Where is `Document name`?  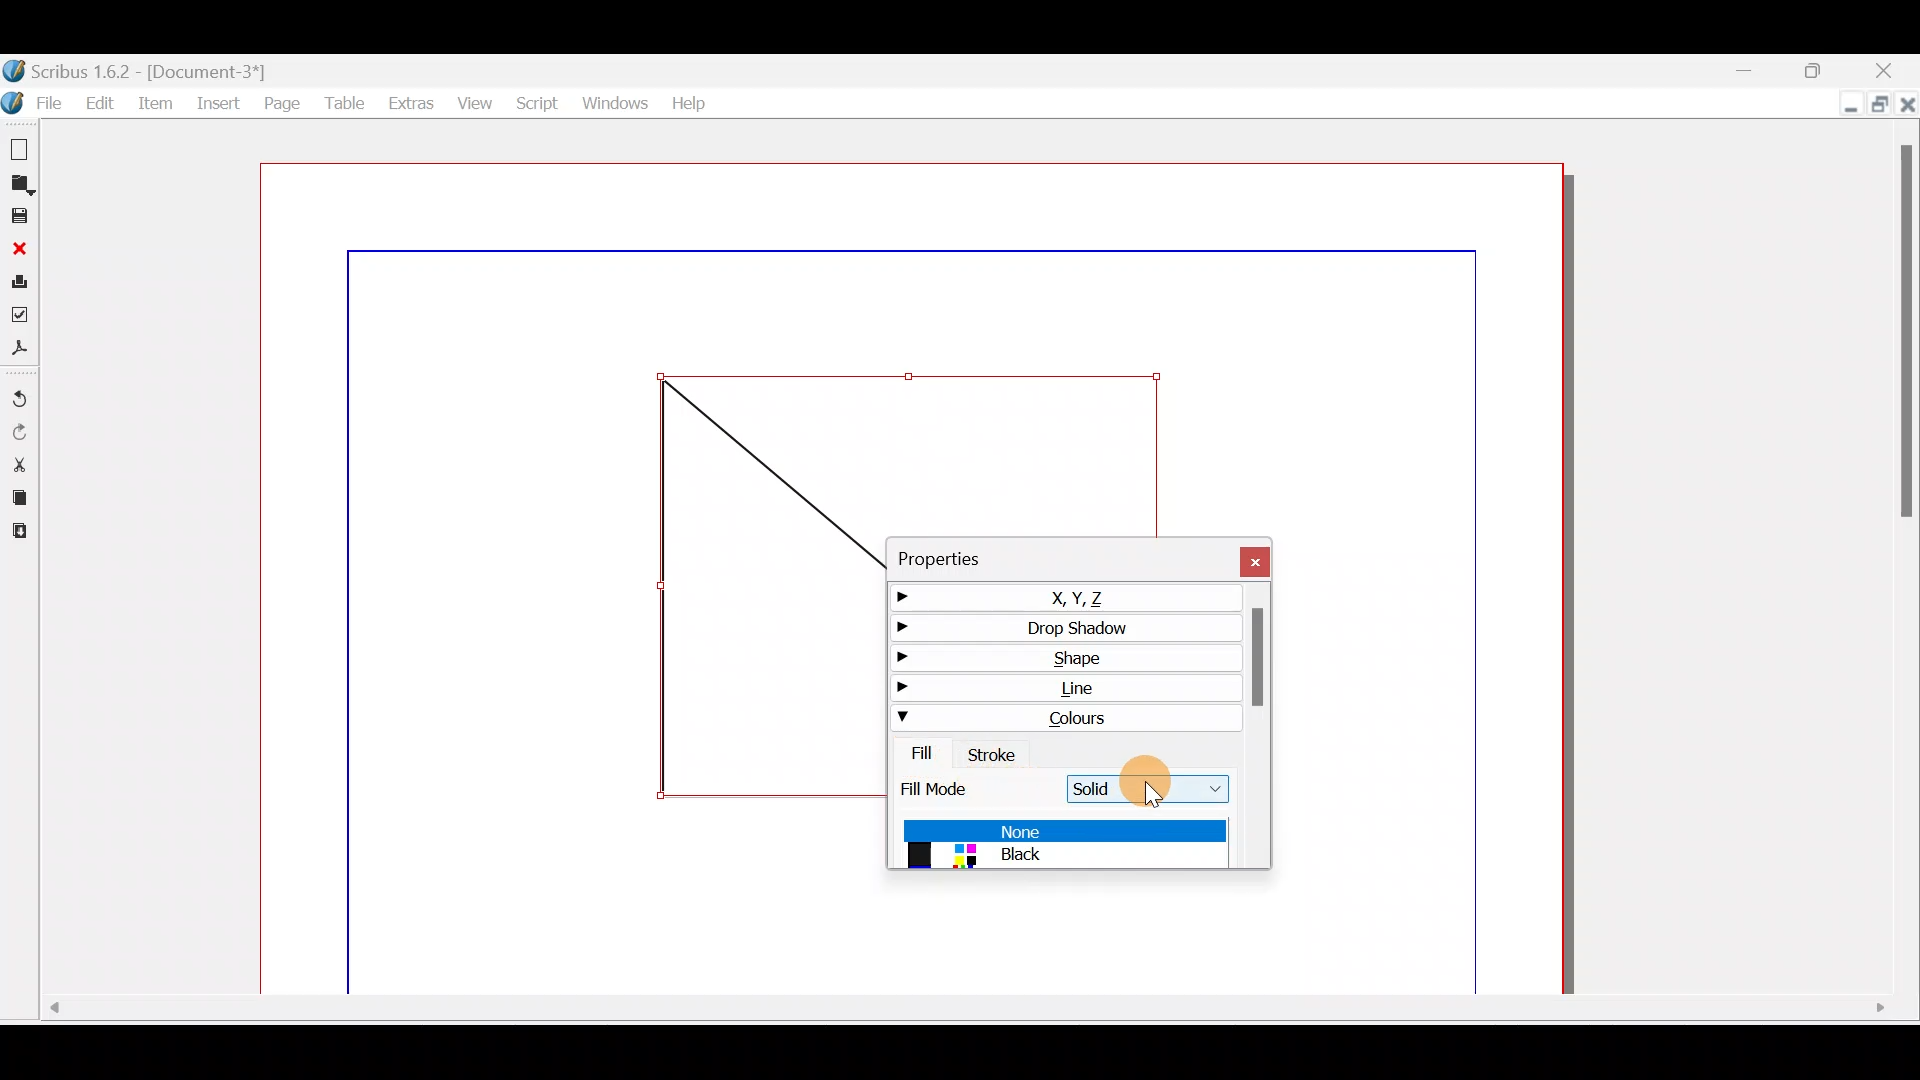
Document name is located at coordinates (158, 69).